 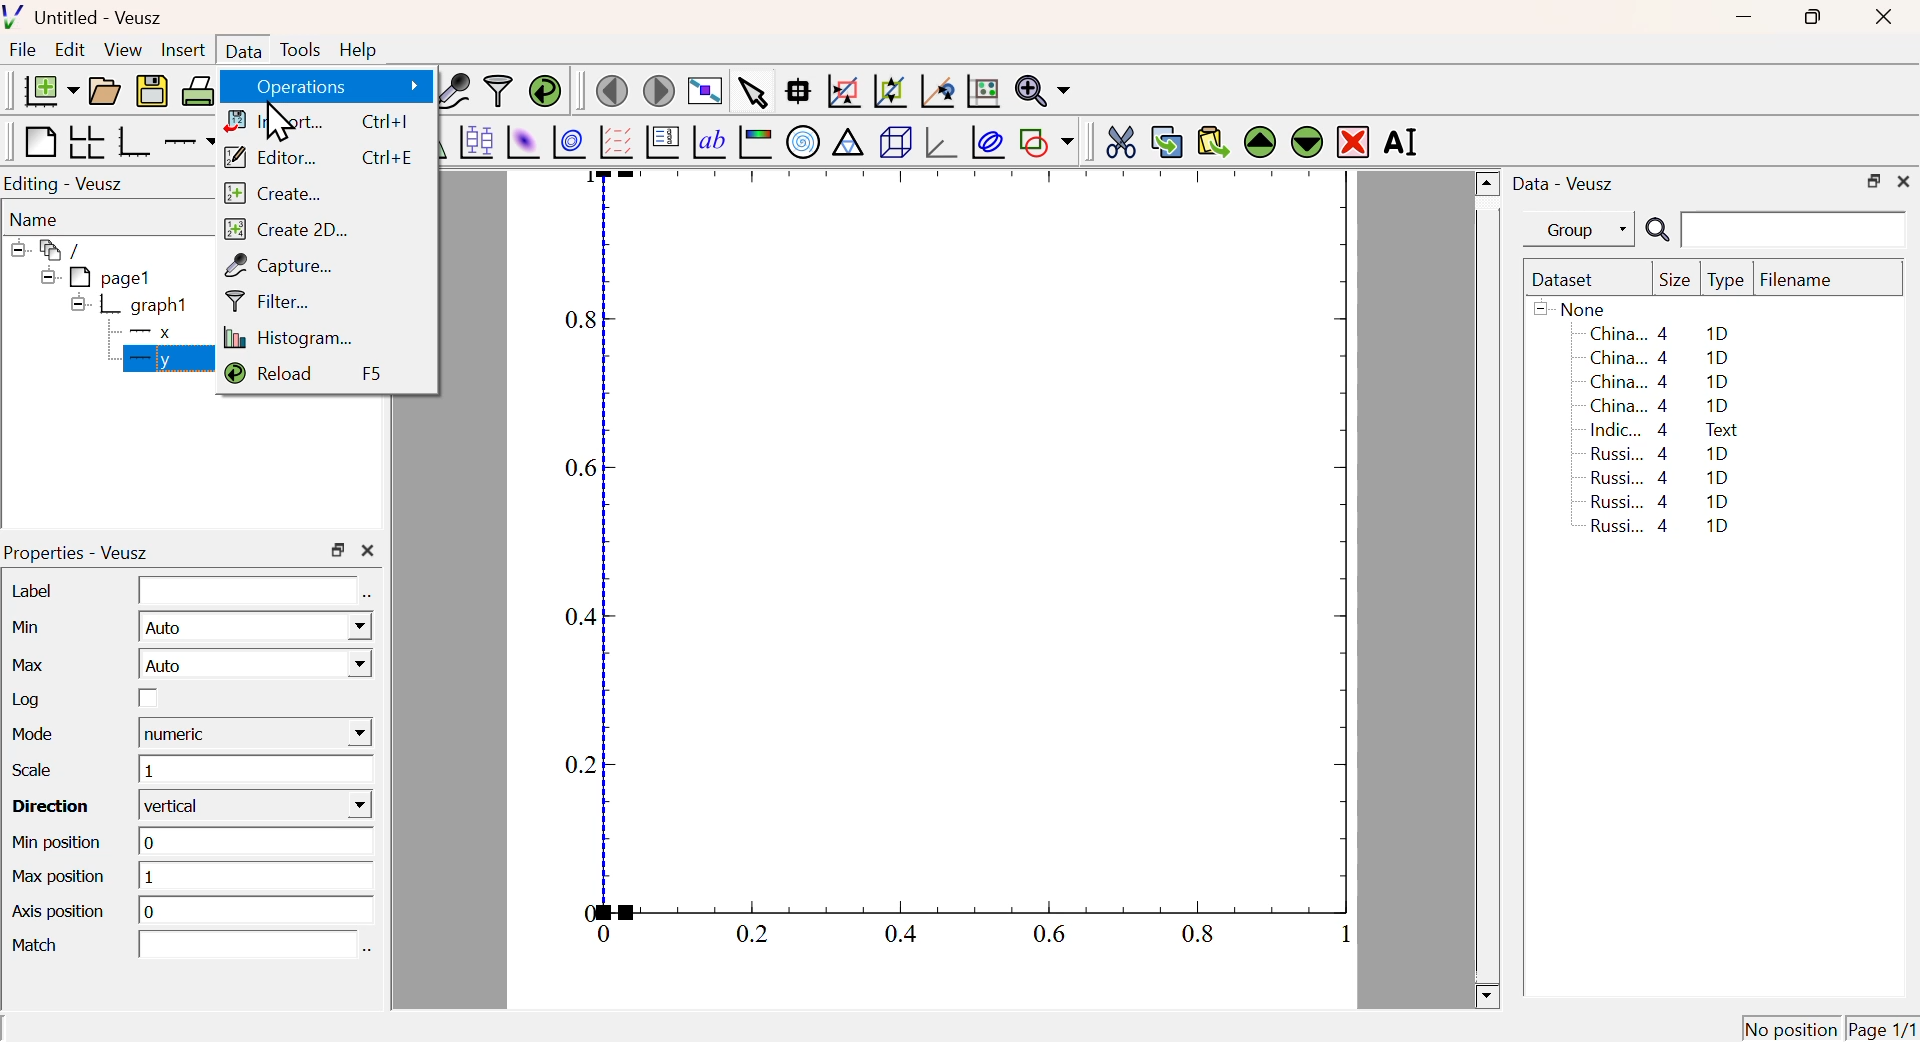 I want to click on graph1, so click(x=132, y=304).